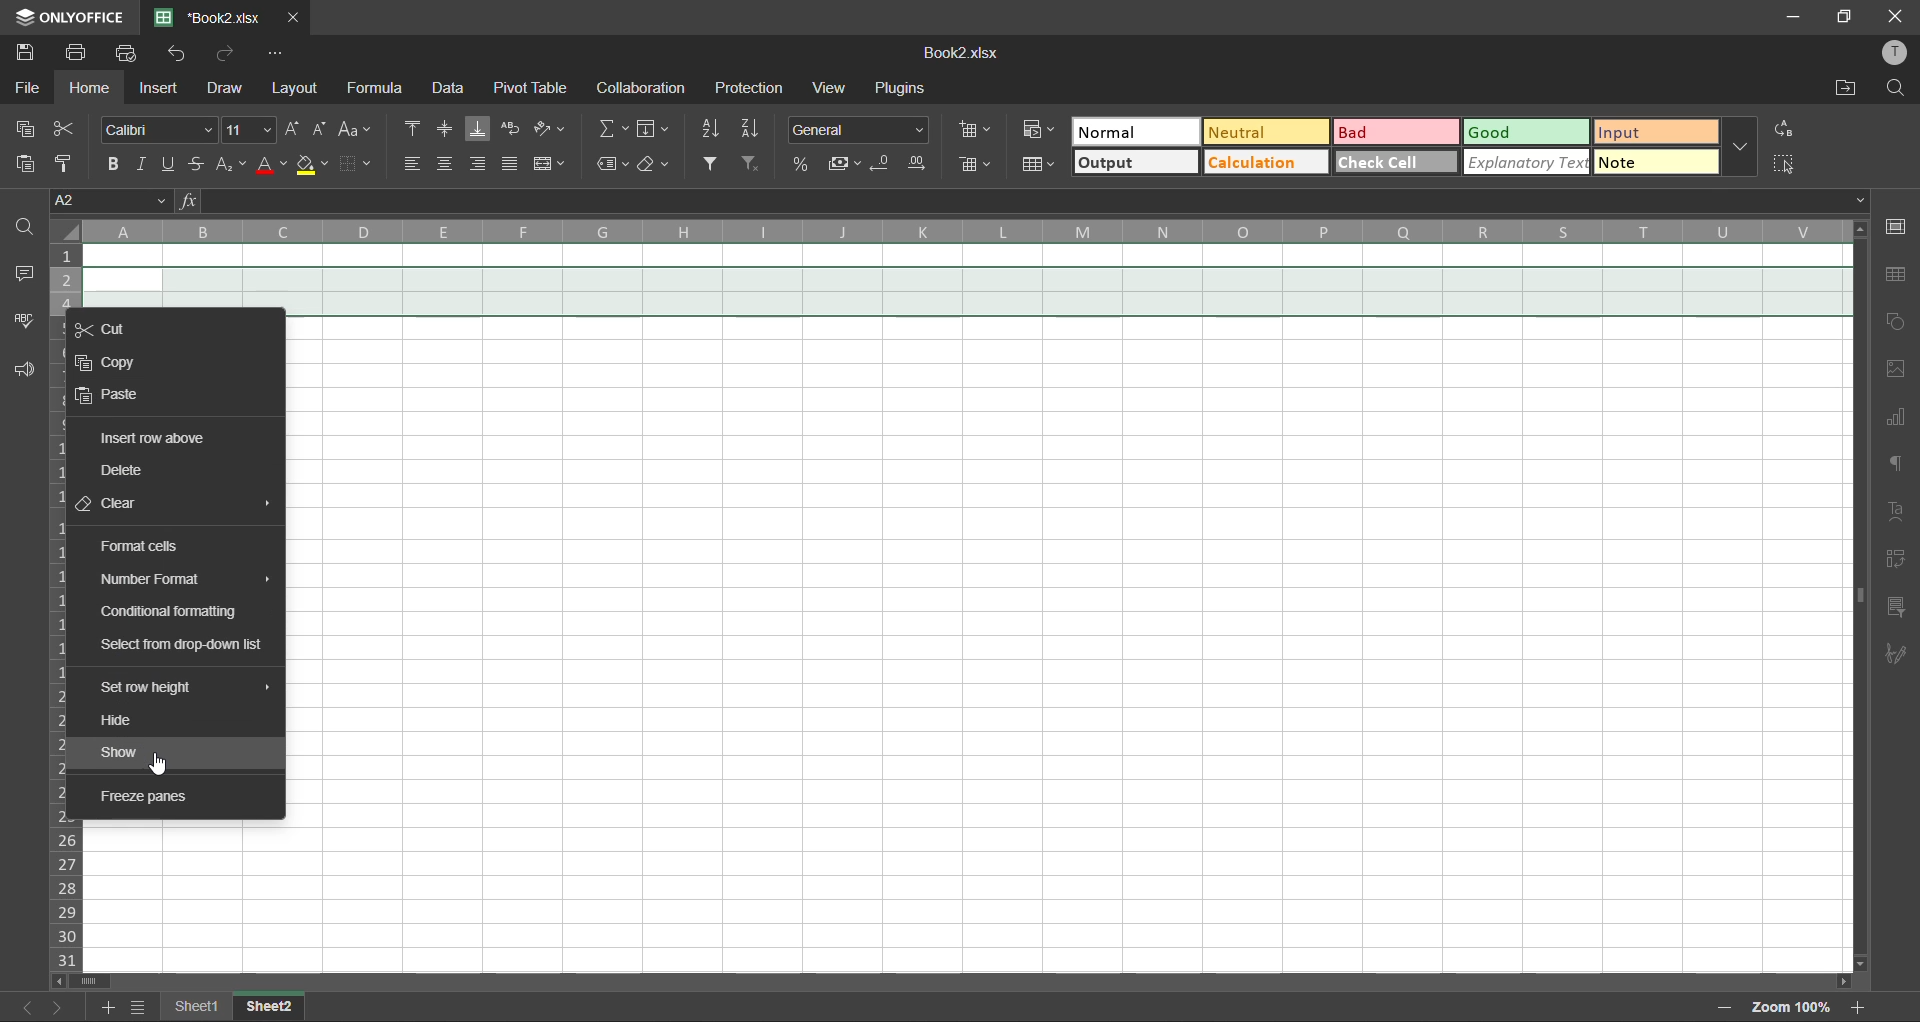  I want to click on shapes, so click(1892, 323).